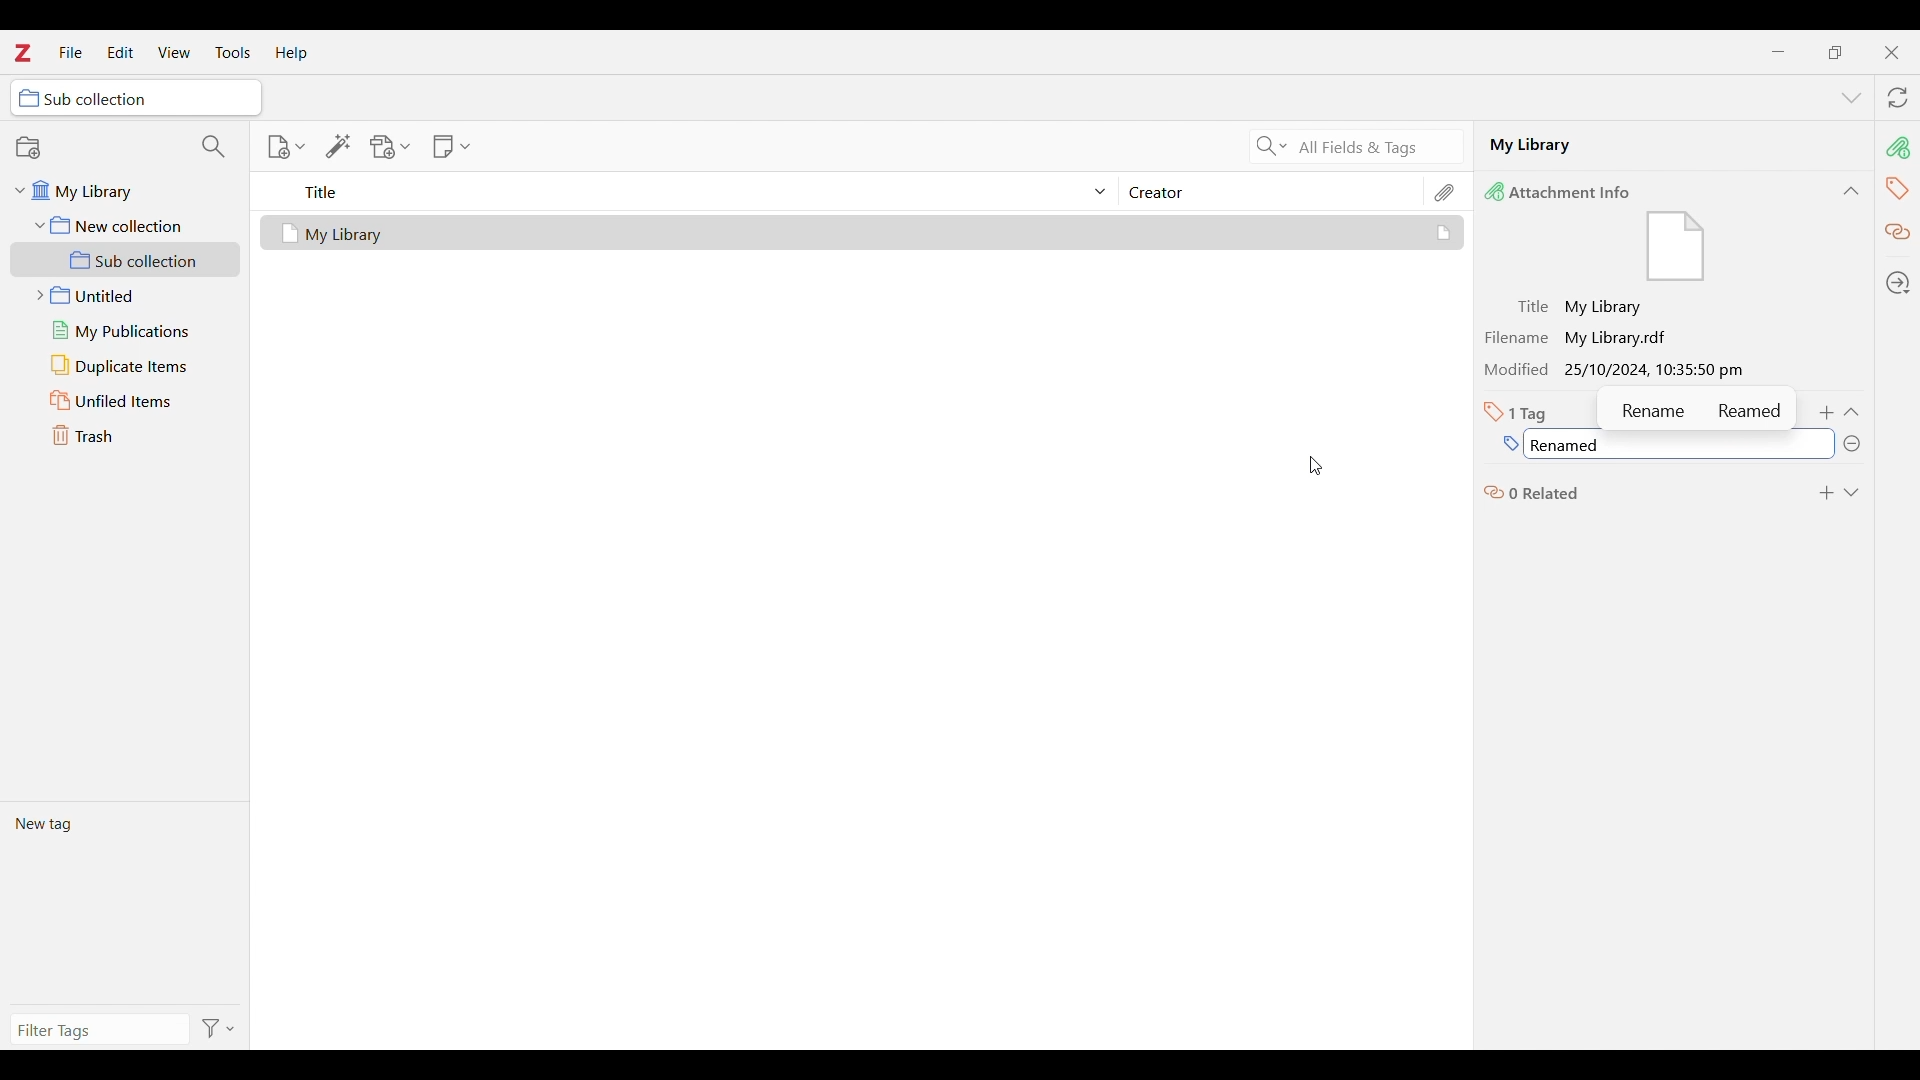  Describe the element at coordinates (122, 188) in the screenshot. I see `My library folder` at that location.